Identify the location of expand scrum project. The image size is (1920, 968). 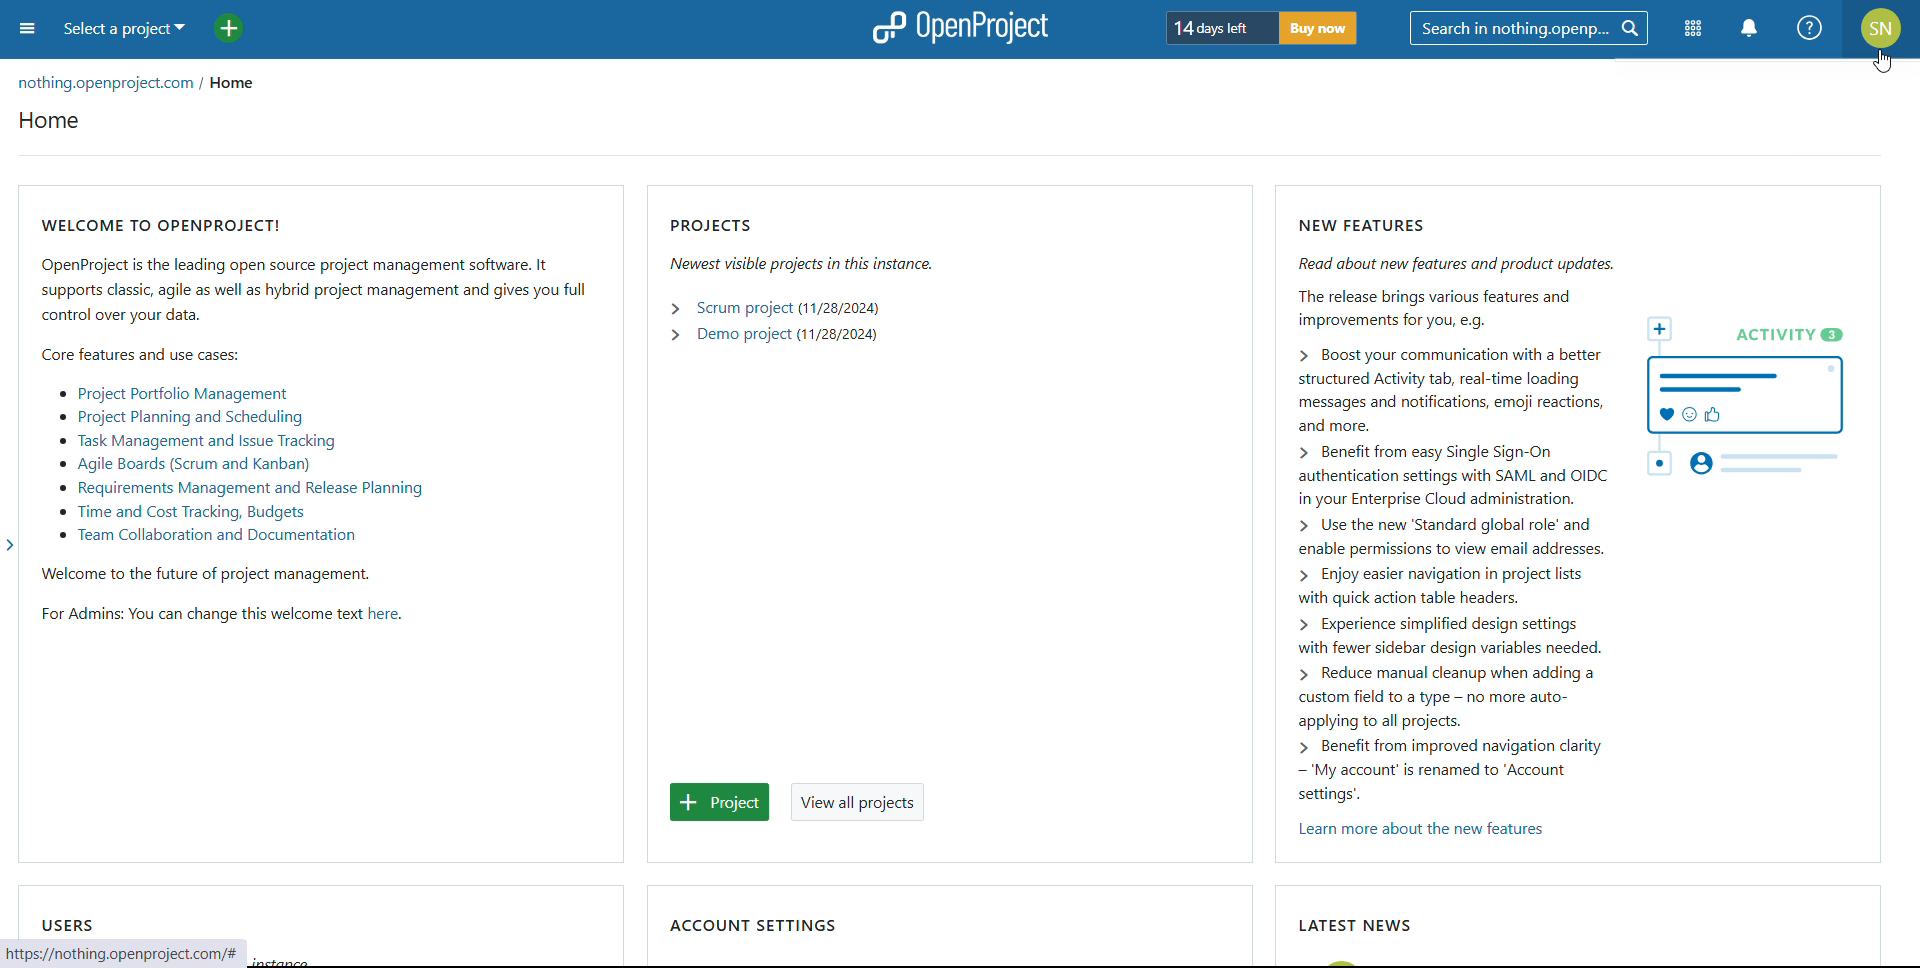
(674, 308).